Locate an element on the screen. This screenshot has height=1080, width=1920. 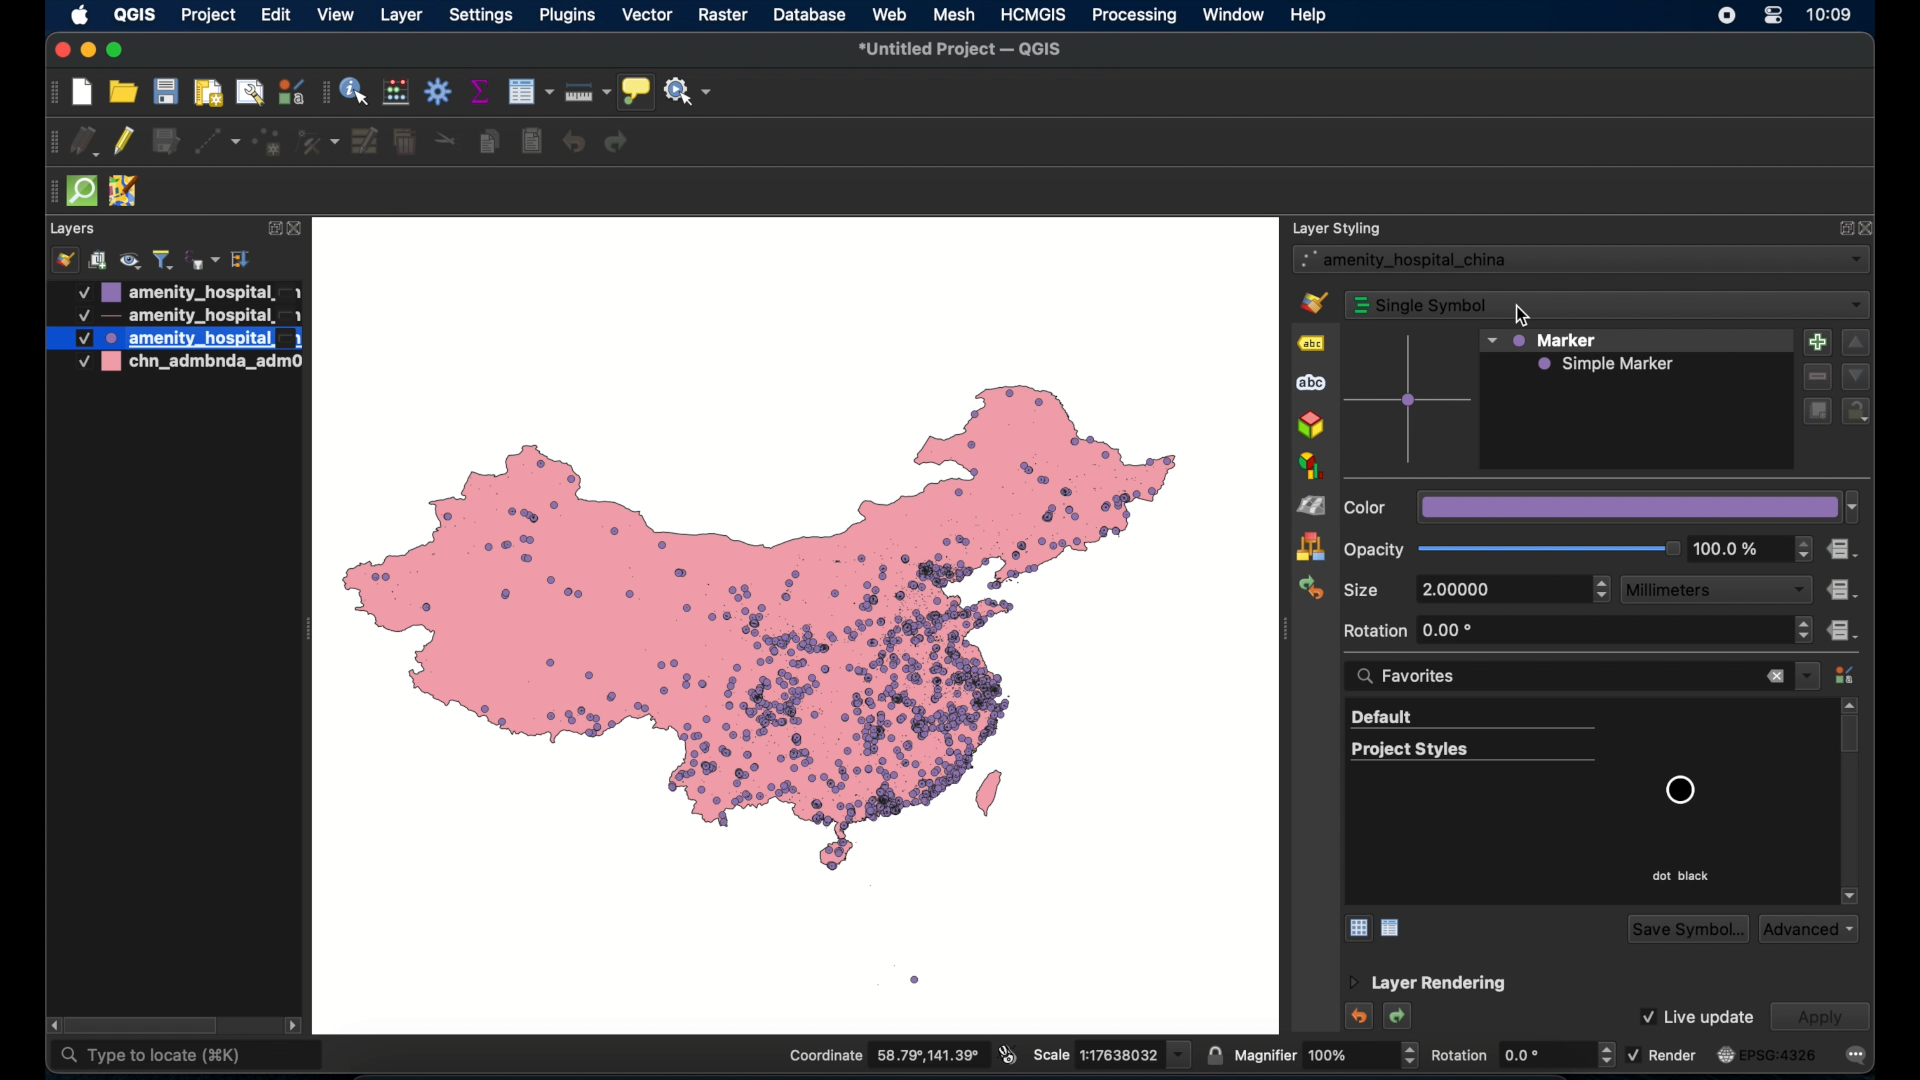
simplemarker is located at coordinates (1608, 365).